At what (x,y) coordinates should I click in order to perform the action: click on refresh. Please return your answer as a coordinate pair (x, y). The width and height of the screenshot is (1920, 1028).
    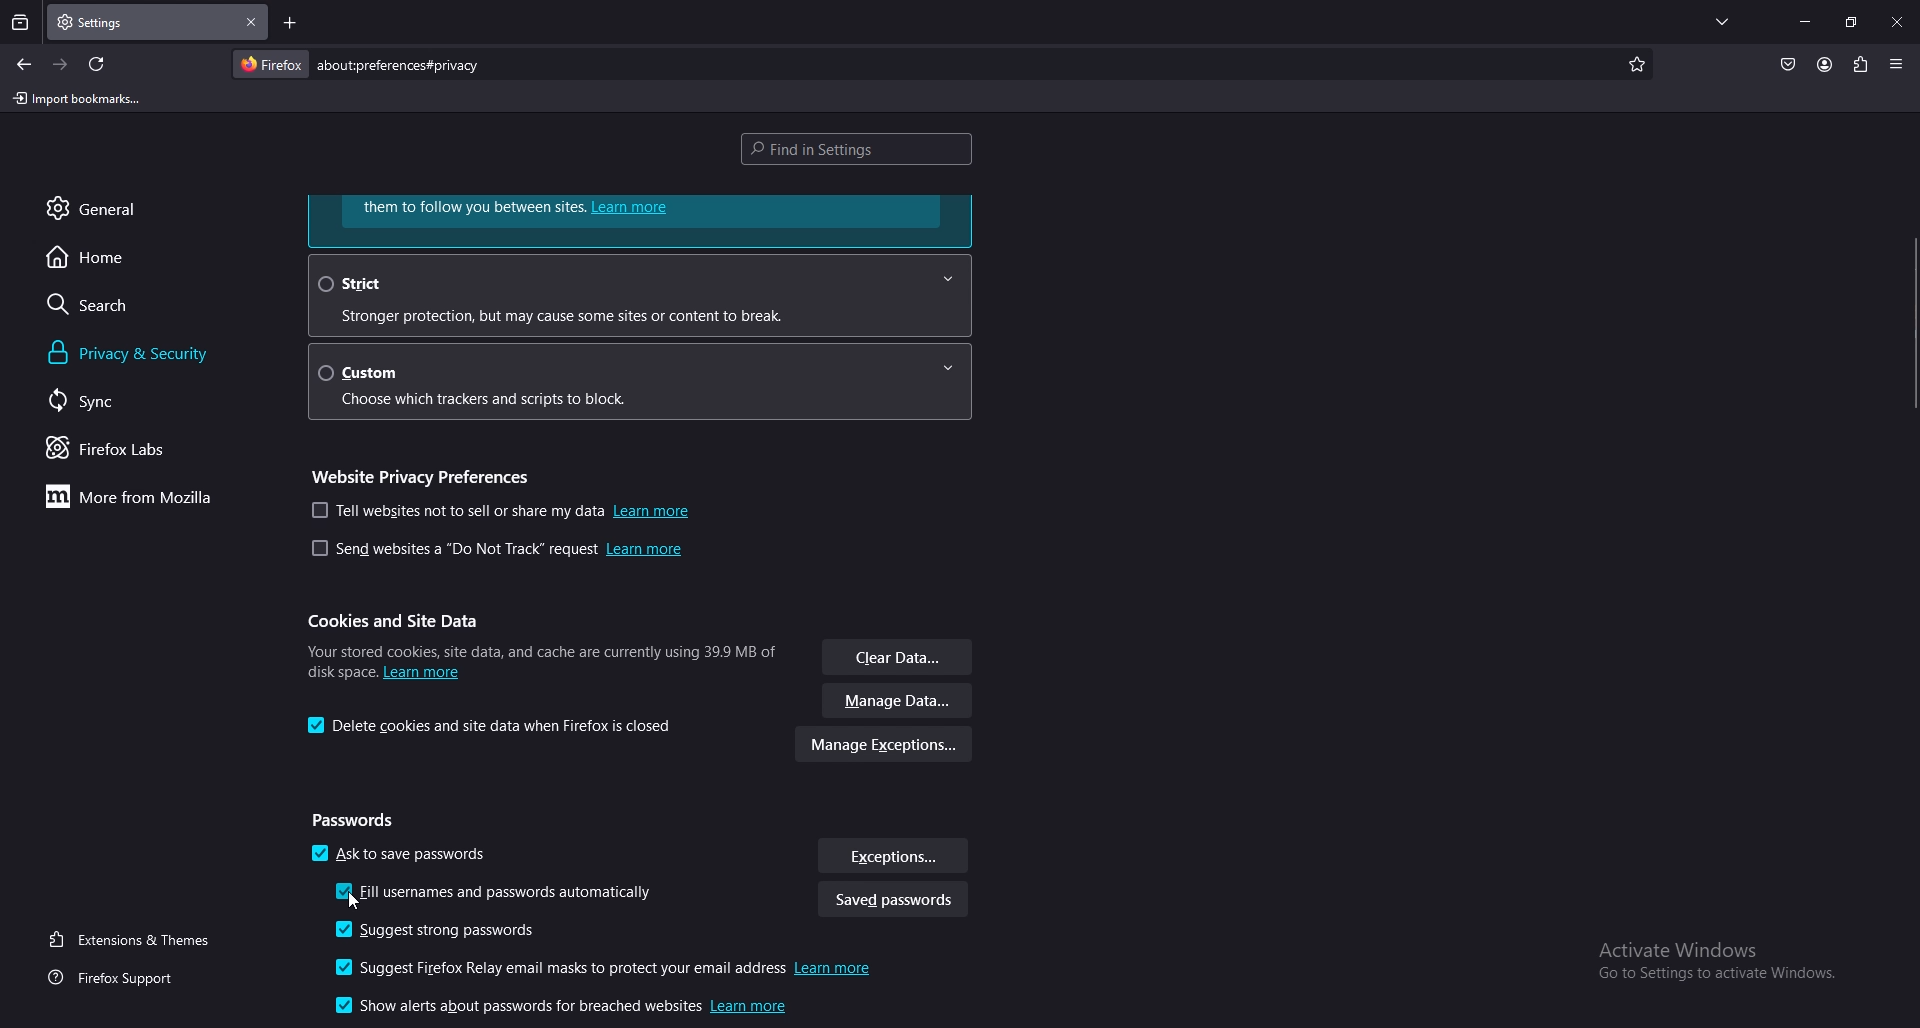
    Looking at the image, I should click on (98, 64).